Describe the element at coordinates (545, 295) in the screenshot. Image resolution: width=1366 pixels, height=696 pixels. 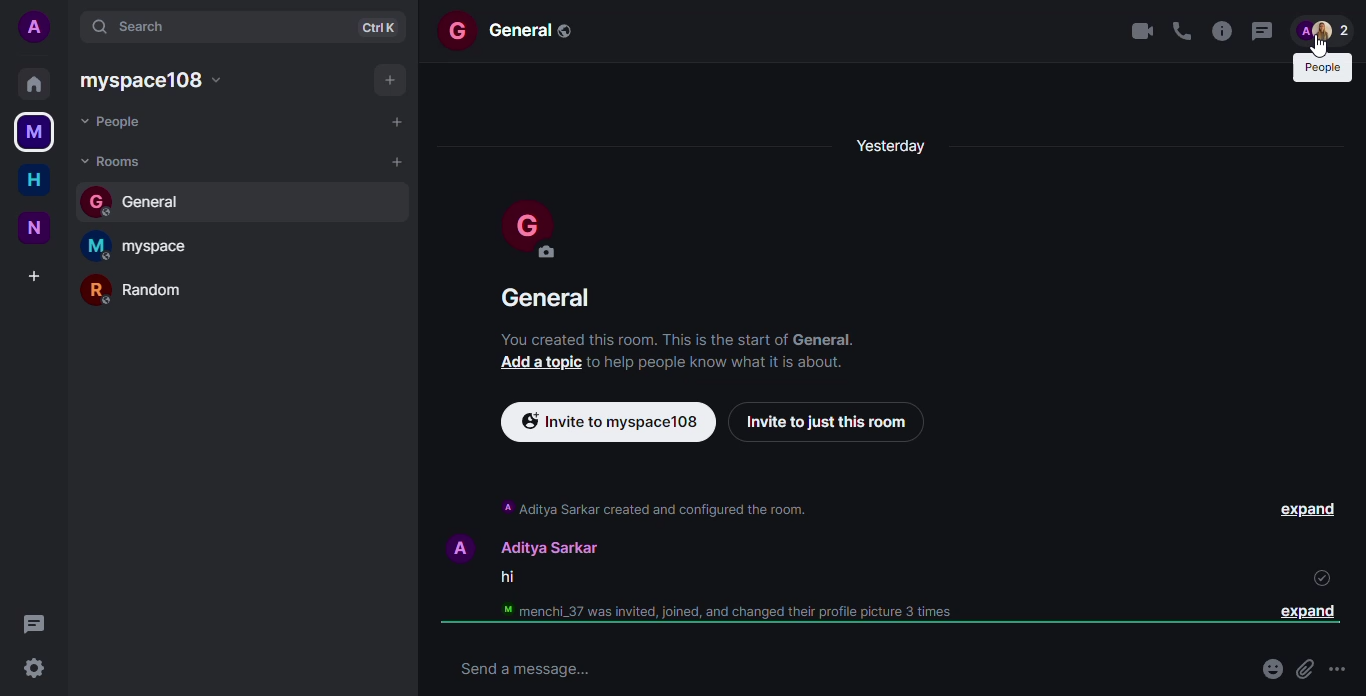
I see `general` at that location.